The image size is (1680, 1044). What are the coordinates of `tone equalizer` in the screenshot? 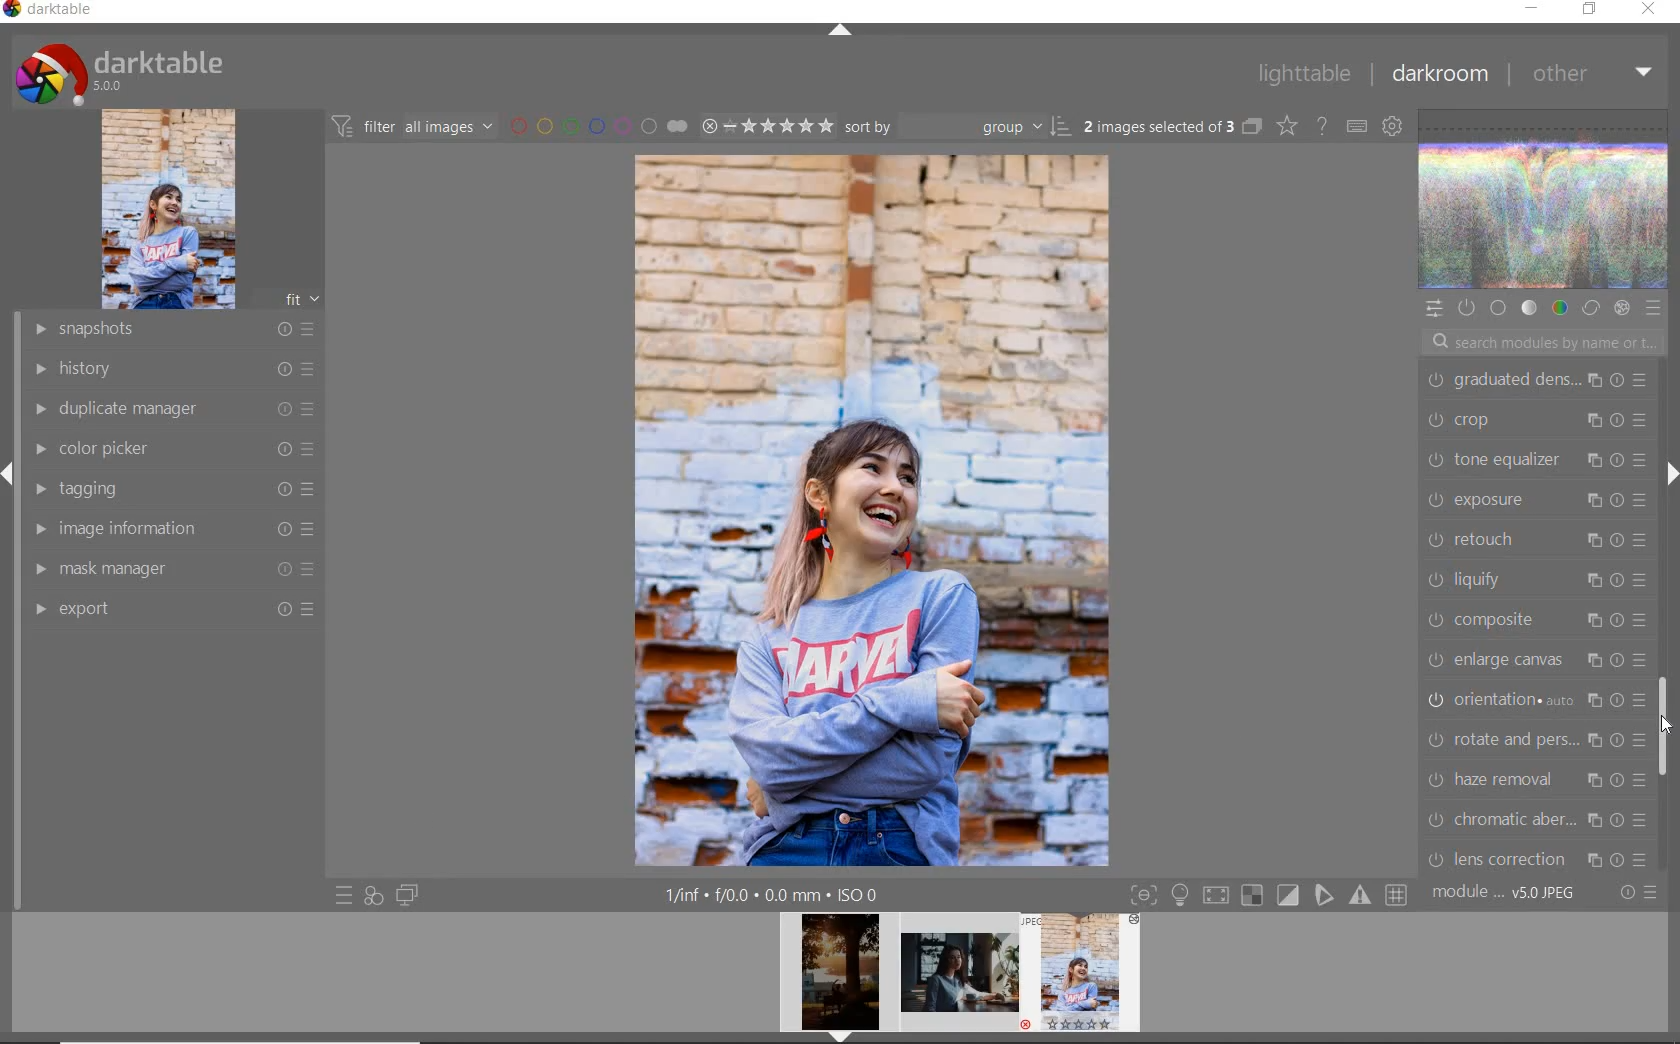 It's located at (1535, 463).